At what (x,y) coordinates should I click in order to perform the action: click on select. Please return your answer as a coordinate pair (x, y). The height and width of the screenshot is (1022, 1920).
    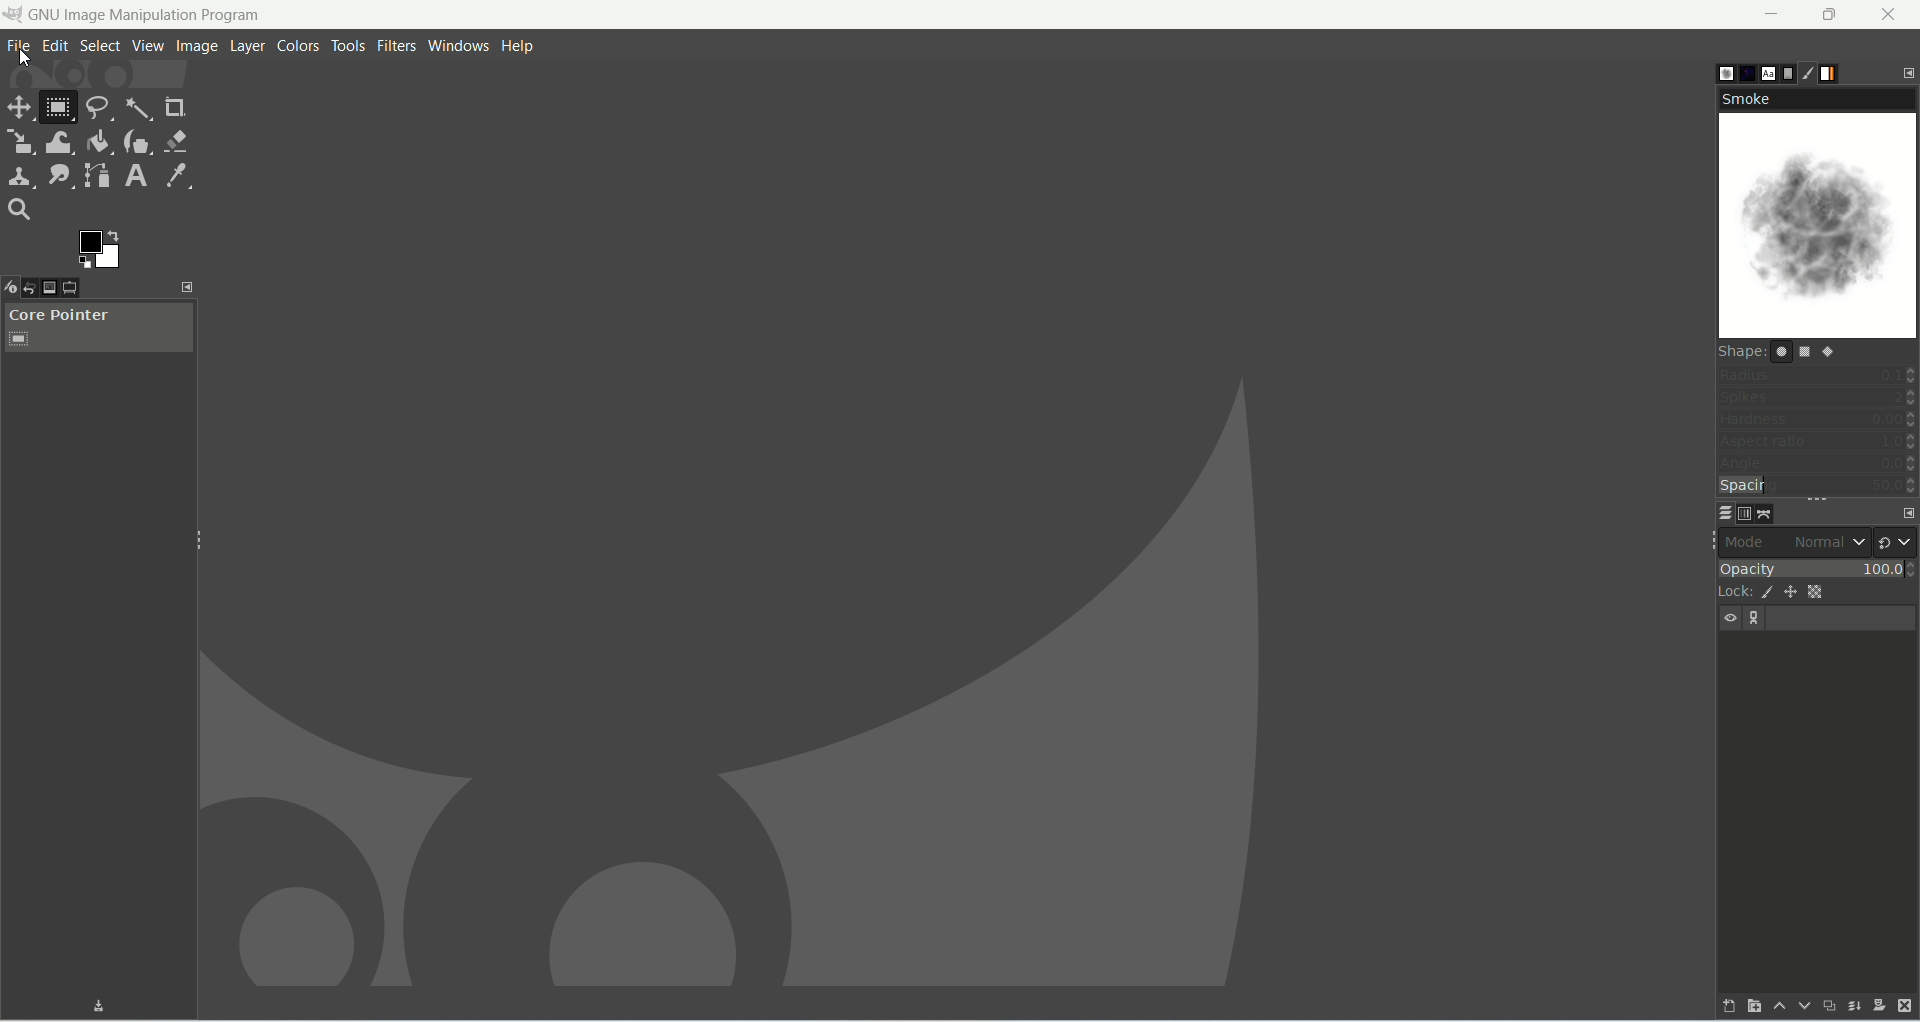
    Looking at the image, I should click on (99, 44).